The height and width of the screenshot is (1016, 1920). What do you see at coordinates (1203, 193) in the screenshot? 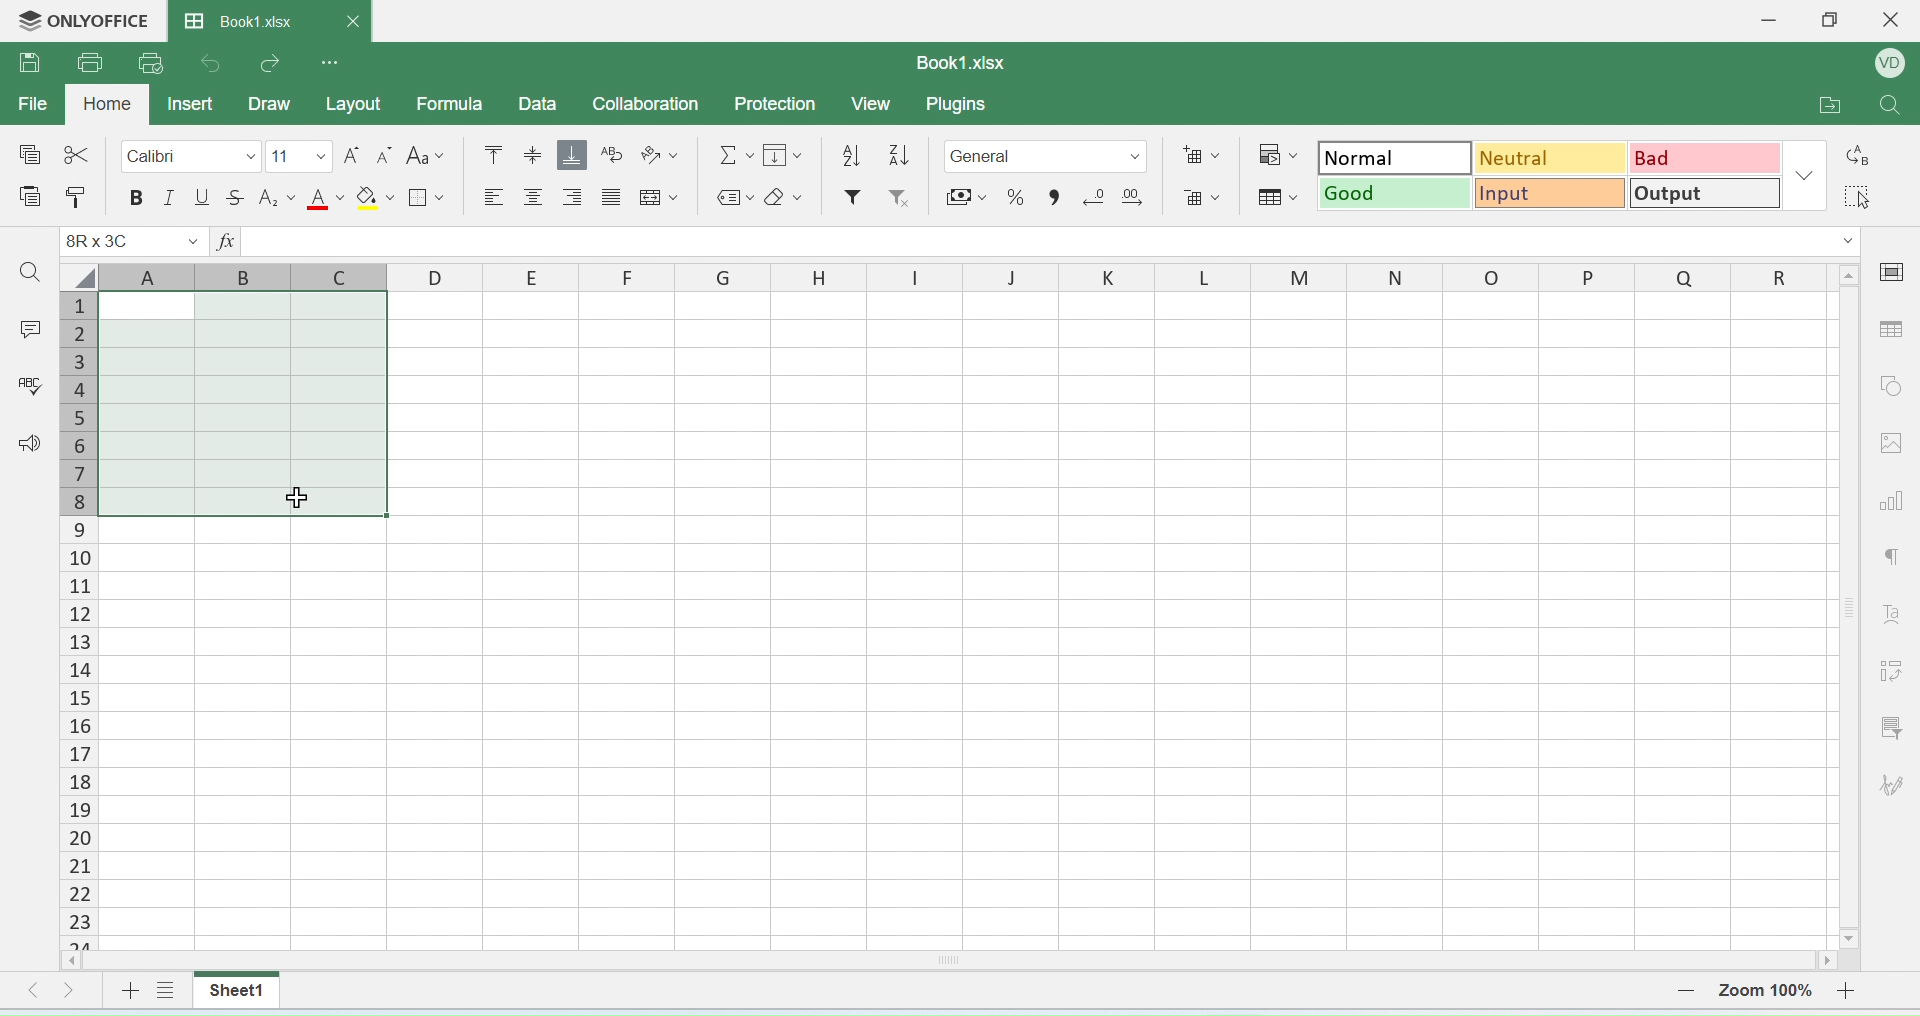
I see `remove cells` at bounding box center [1203, 193].